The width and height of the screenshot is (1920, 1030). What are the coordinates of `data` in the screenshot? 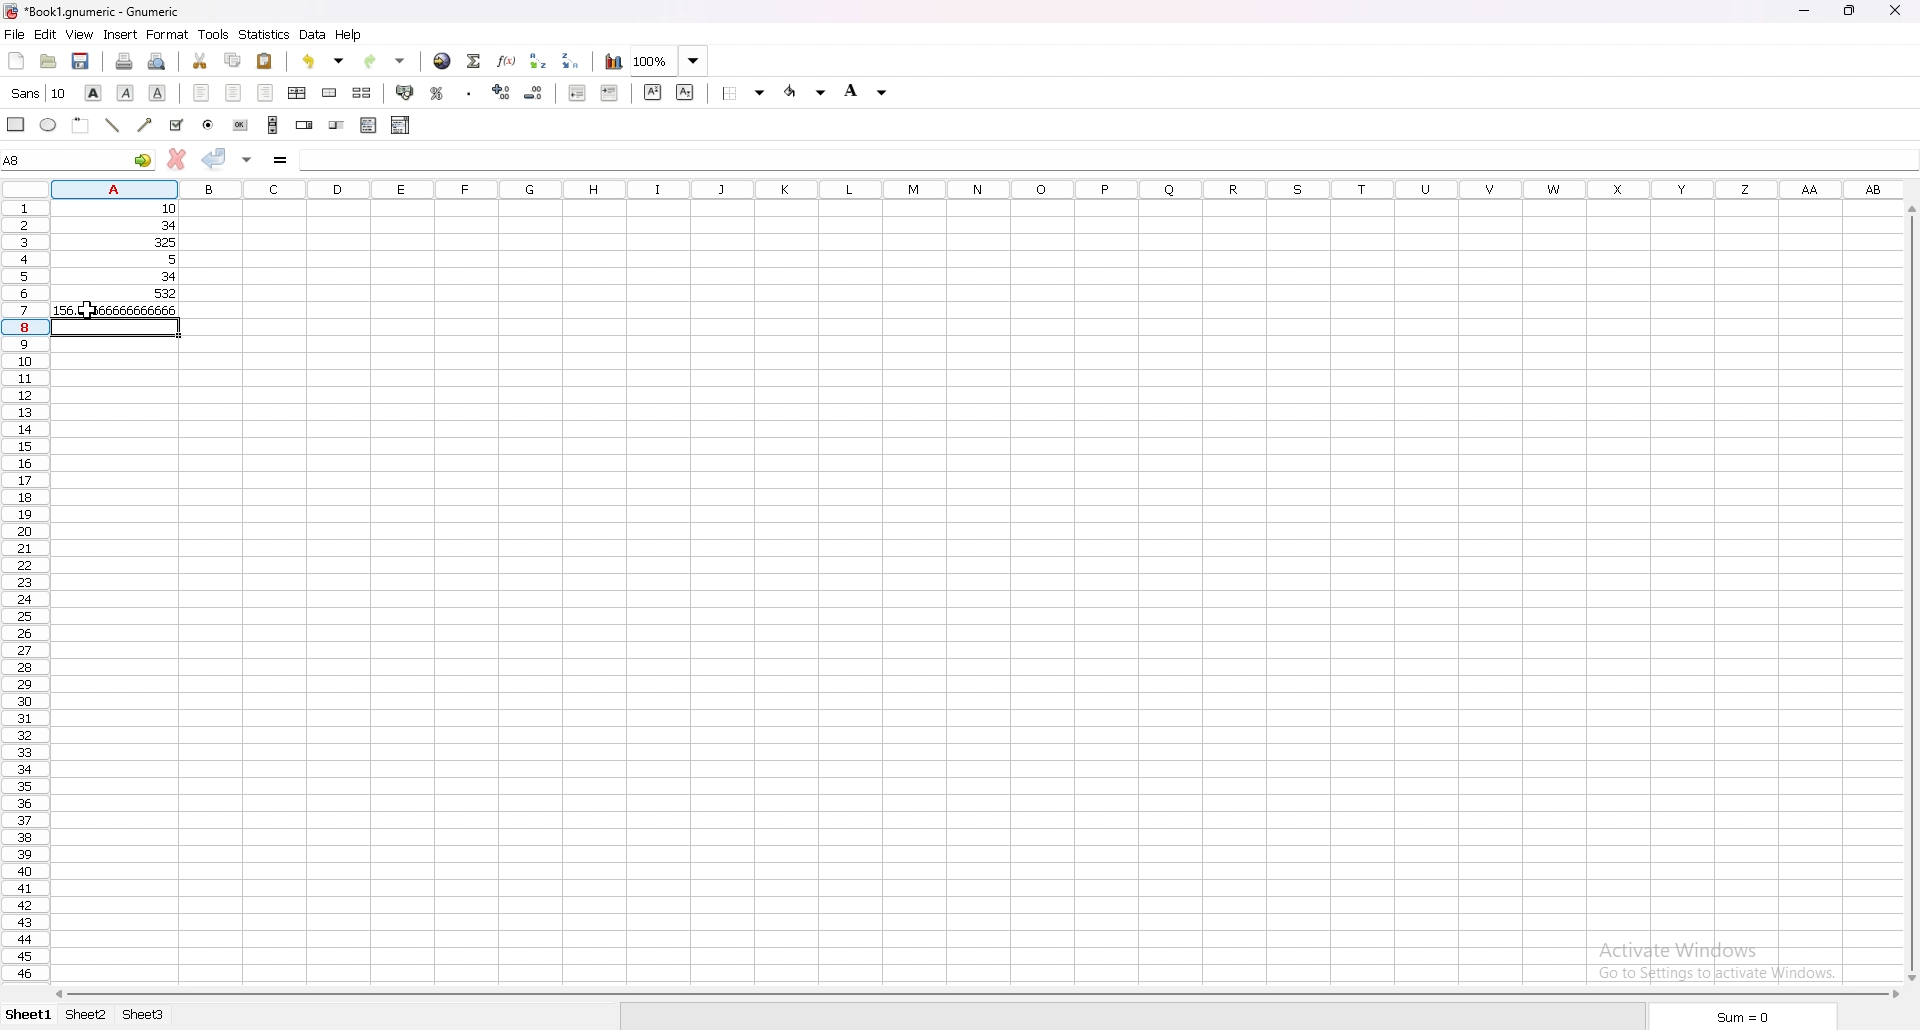 It's located at (315, 34).